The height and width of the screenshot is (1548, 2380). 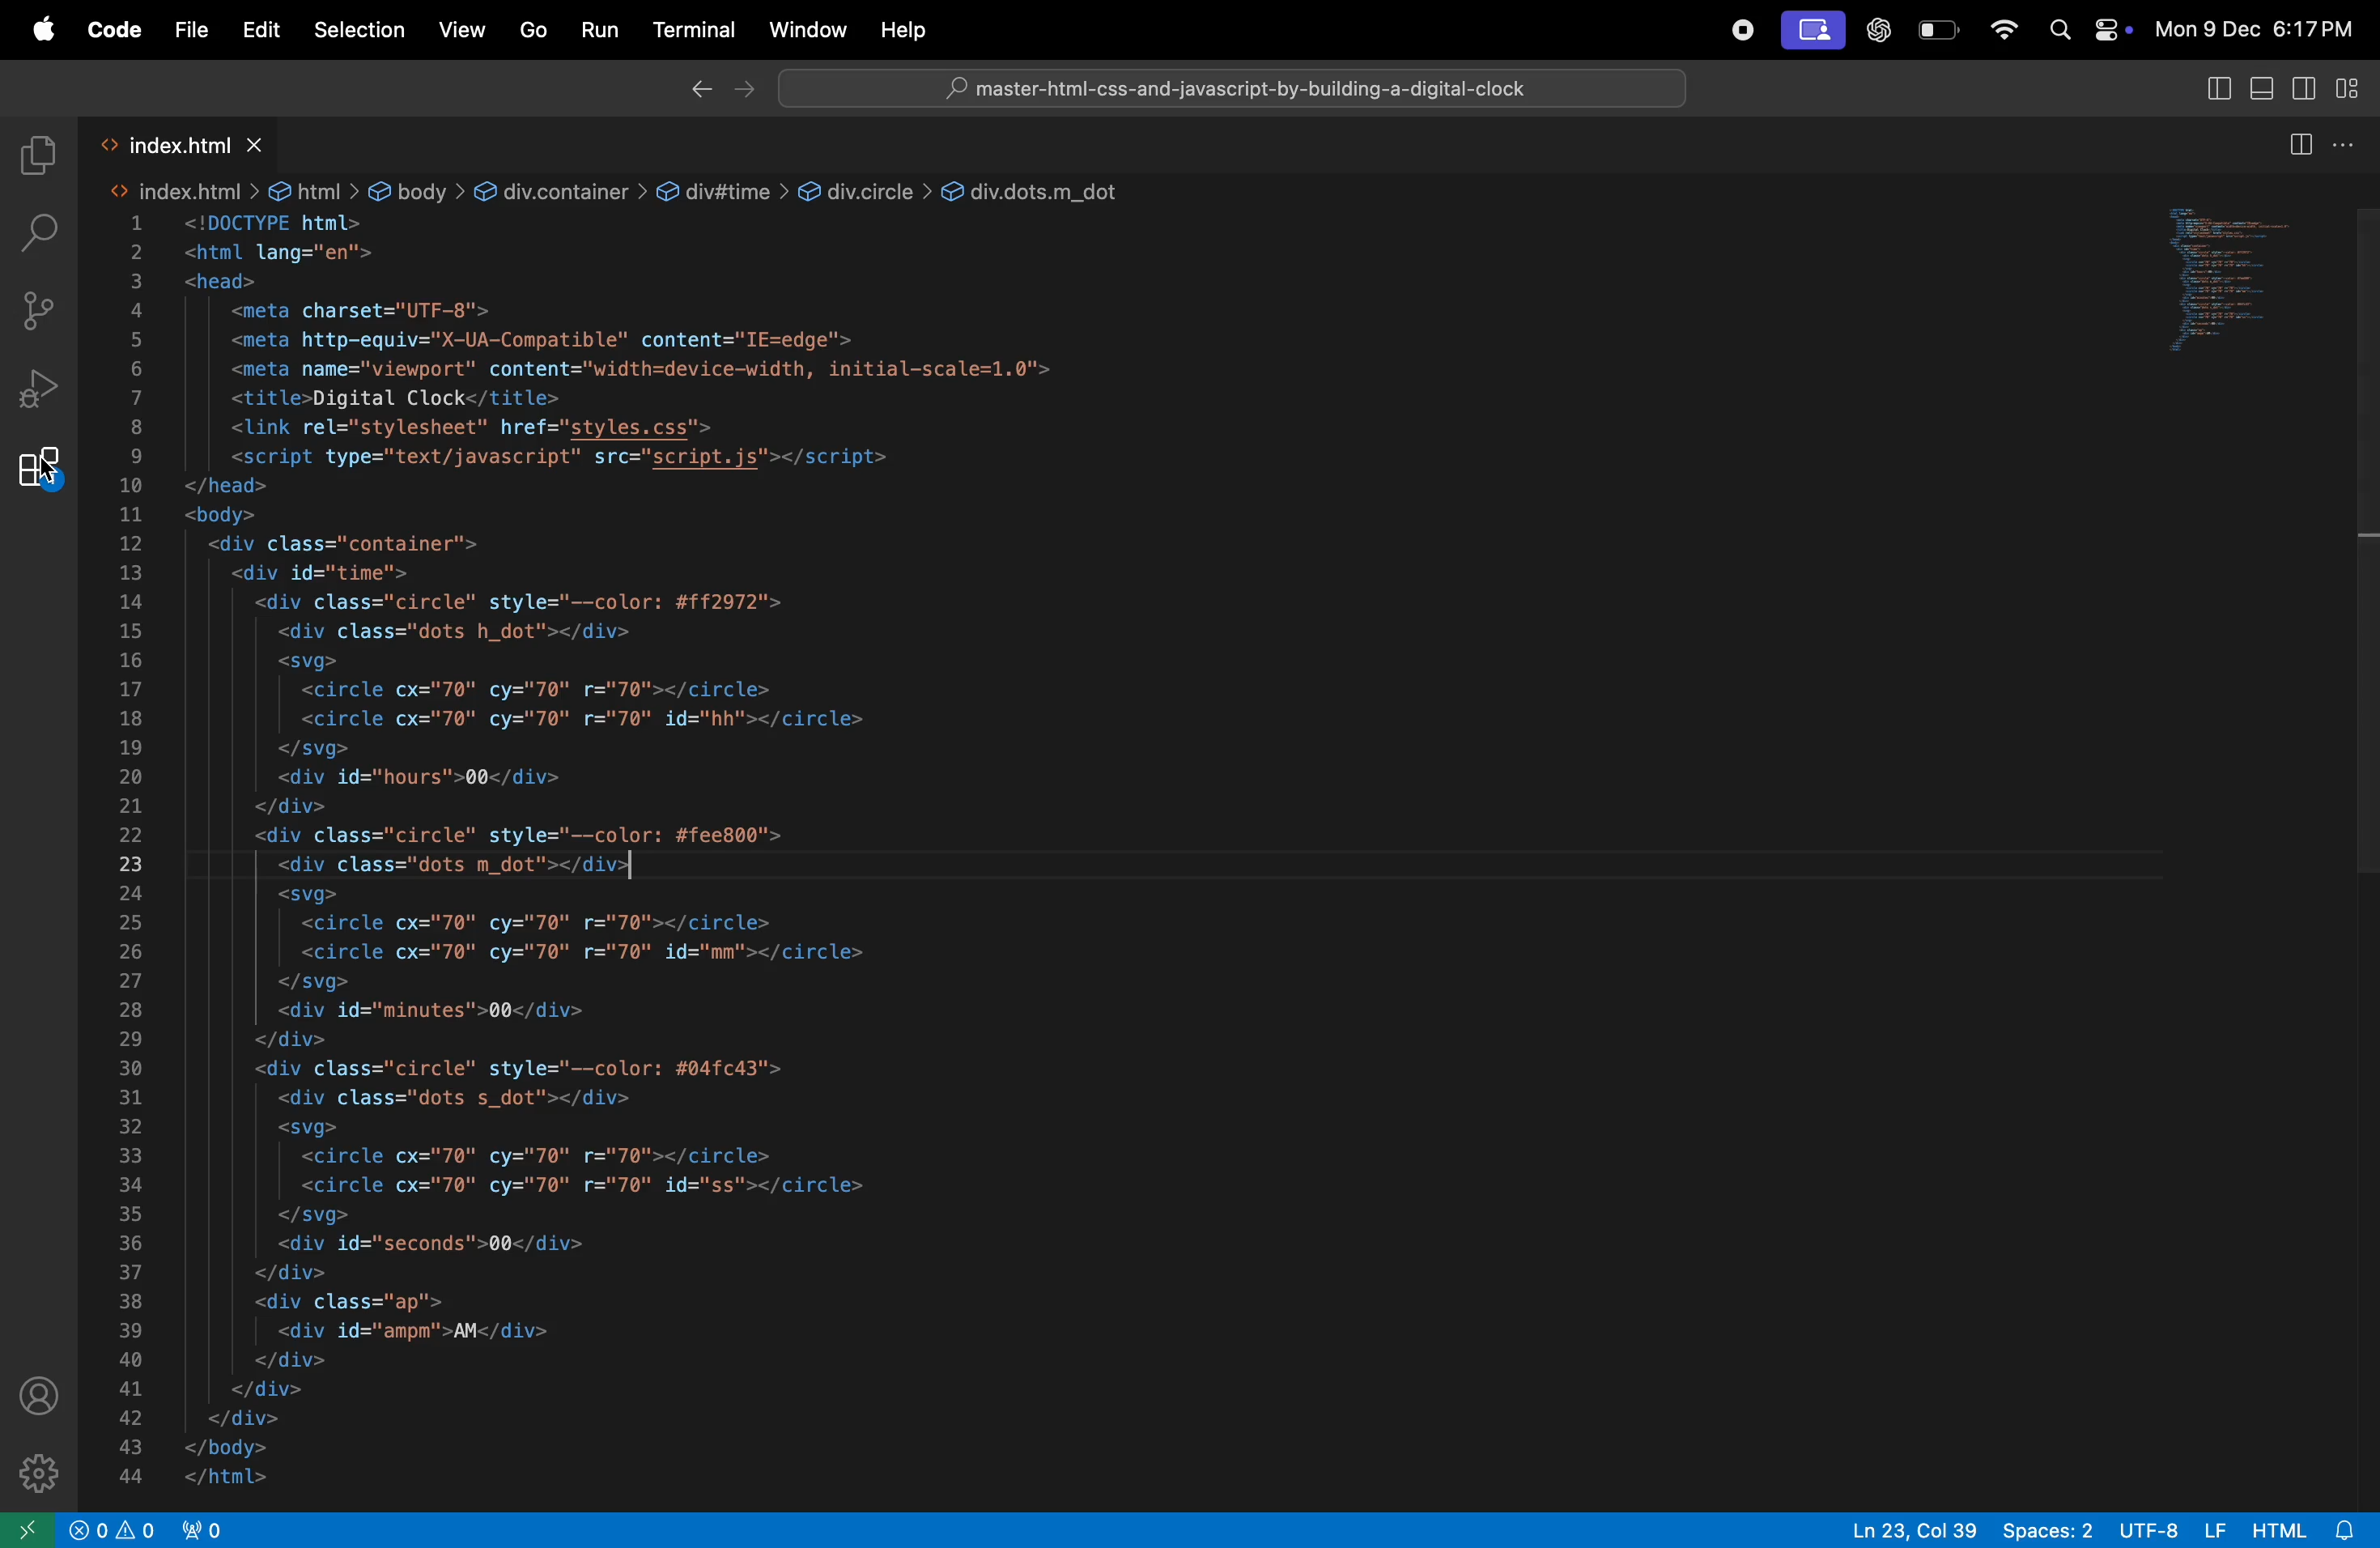 What do you see at coordinates (804, 27) in the screenshot?
I see `Window` at bounding box center [804, 27].